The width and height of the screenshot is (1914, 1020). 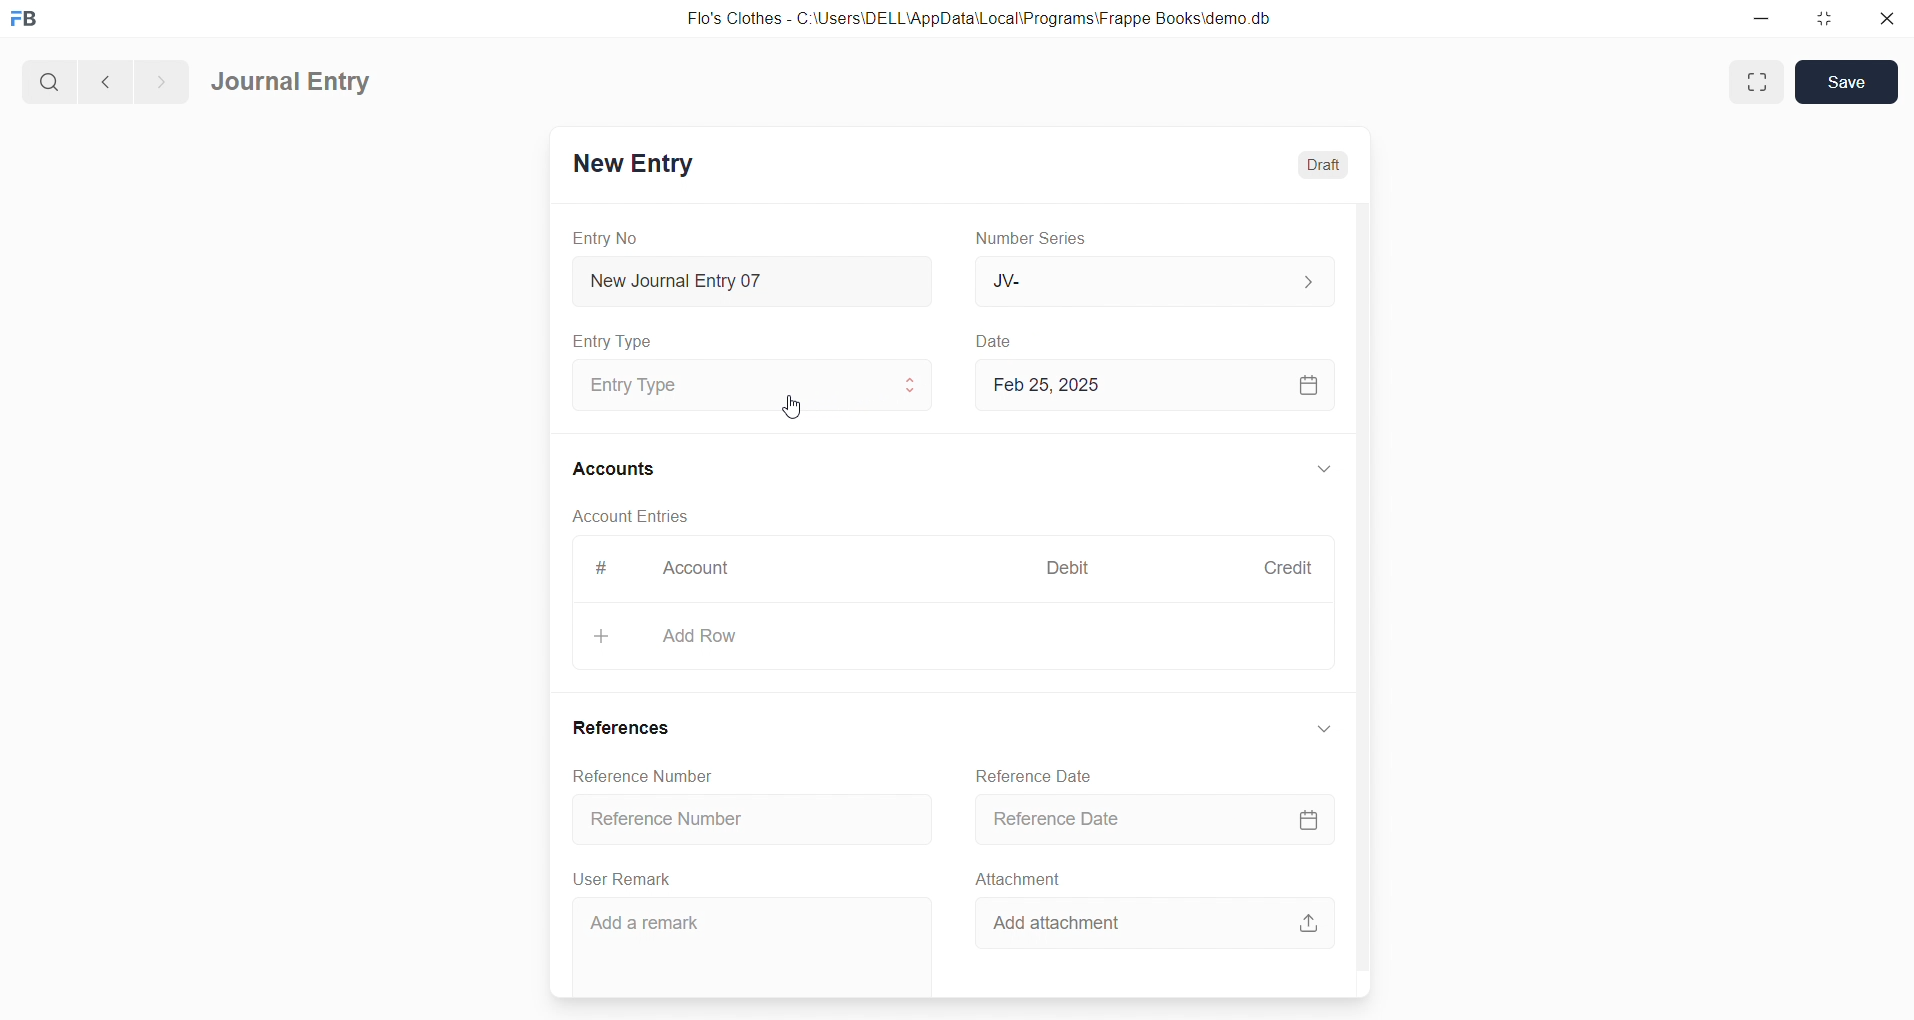 What do you see at coordinates (103, 79) in the screenshot?
I see `navigate backward ` at bounding box center [103, 79].